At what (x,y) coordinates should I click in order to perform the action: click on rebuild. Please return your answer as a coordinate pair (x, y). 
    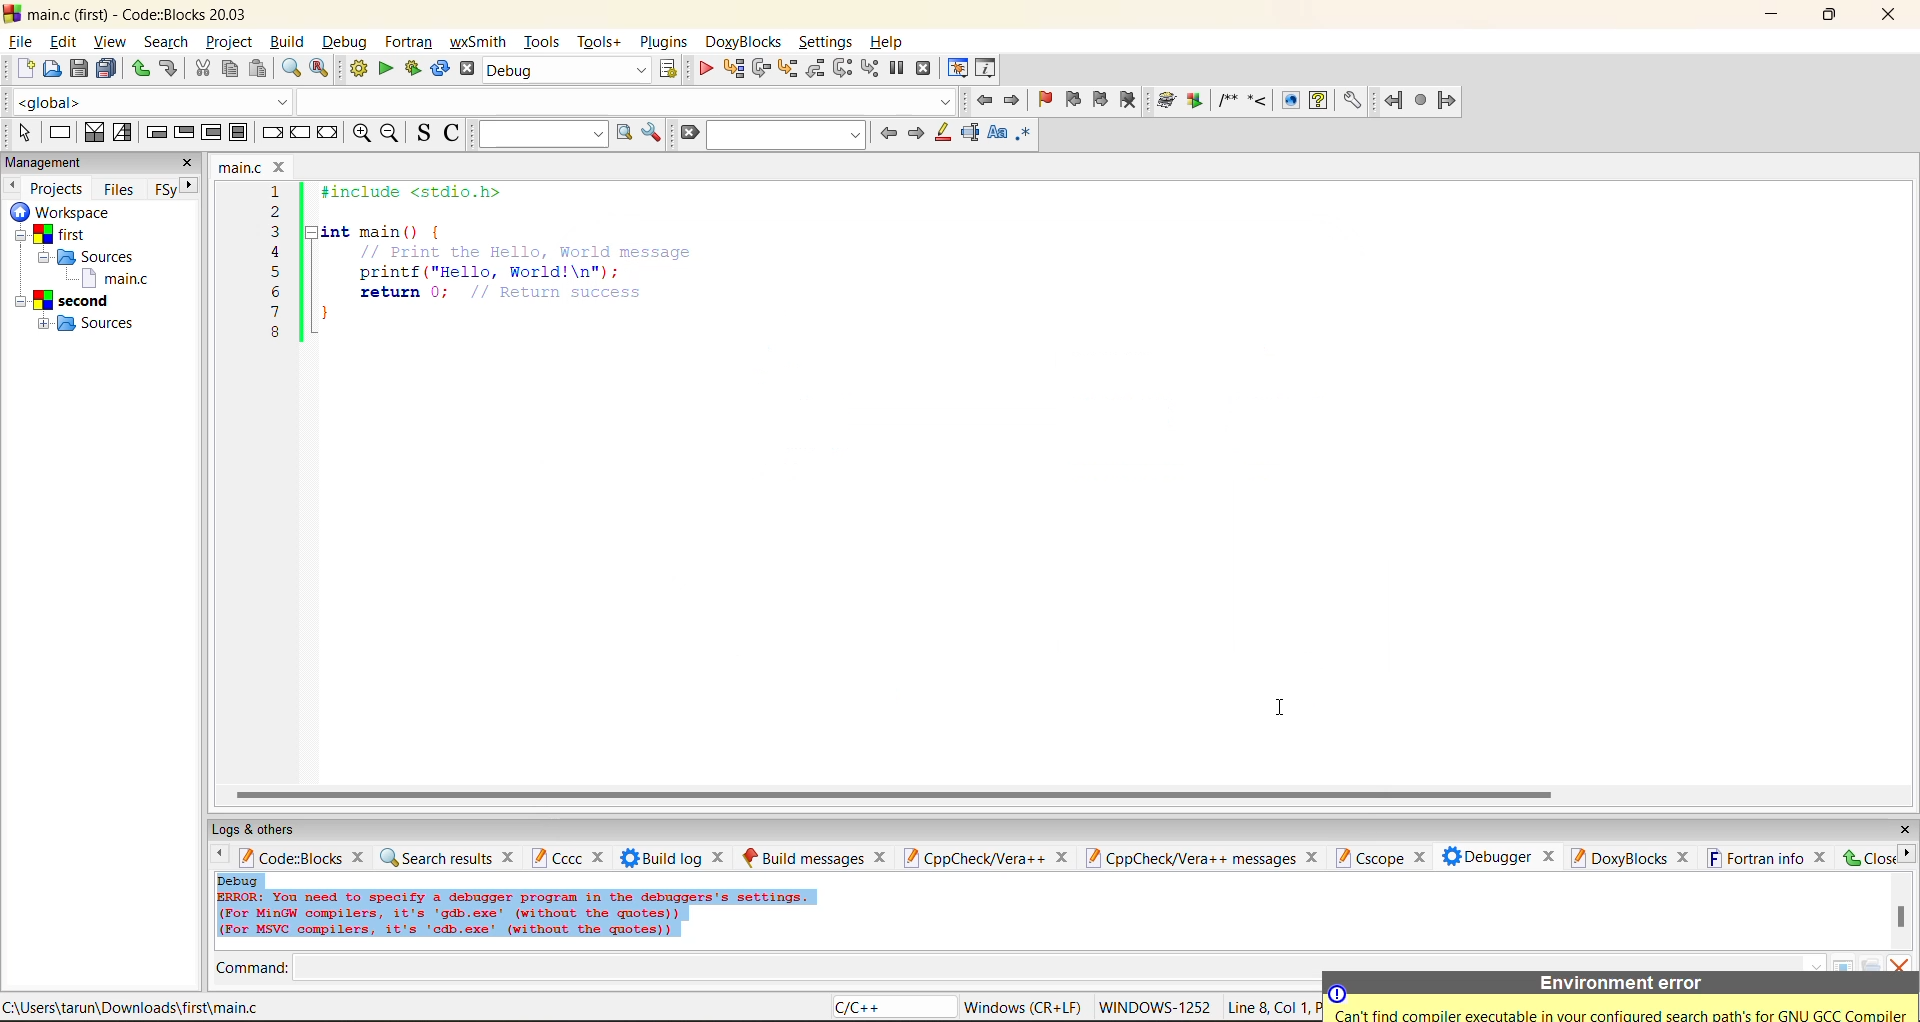
    Looking at the image, I should click on (440, 69).